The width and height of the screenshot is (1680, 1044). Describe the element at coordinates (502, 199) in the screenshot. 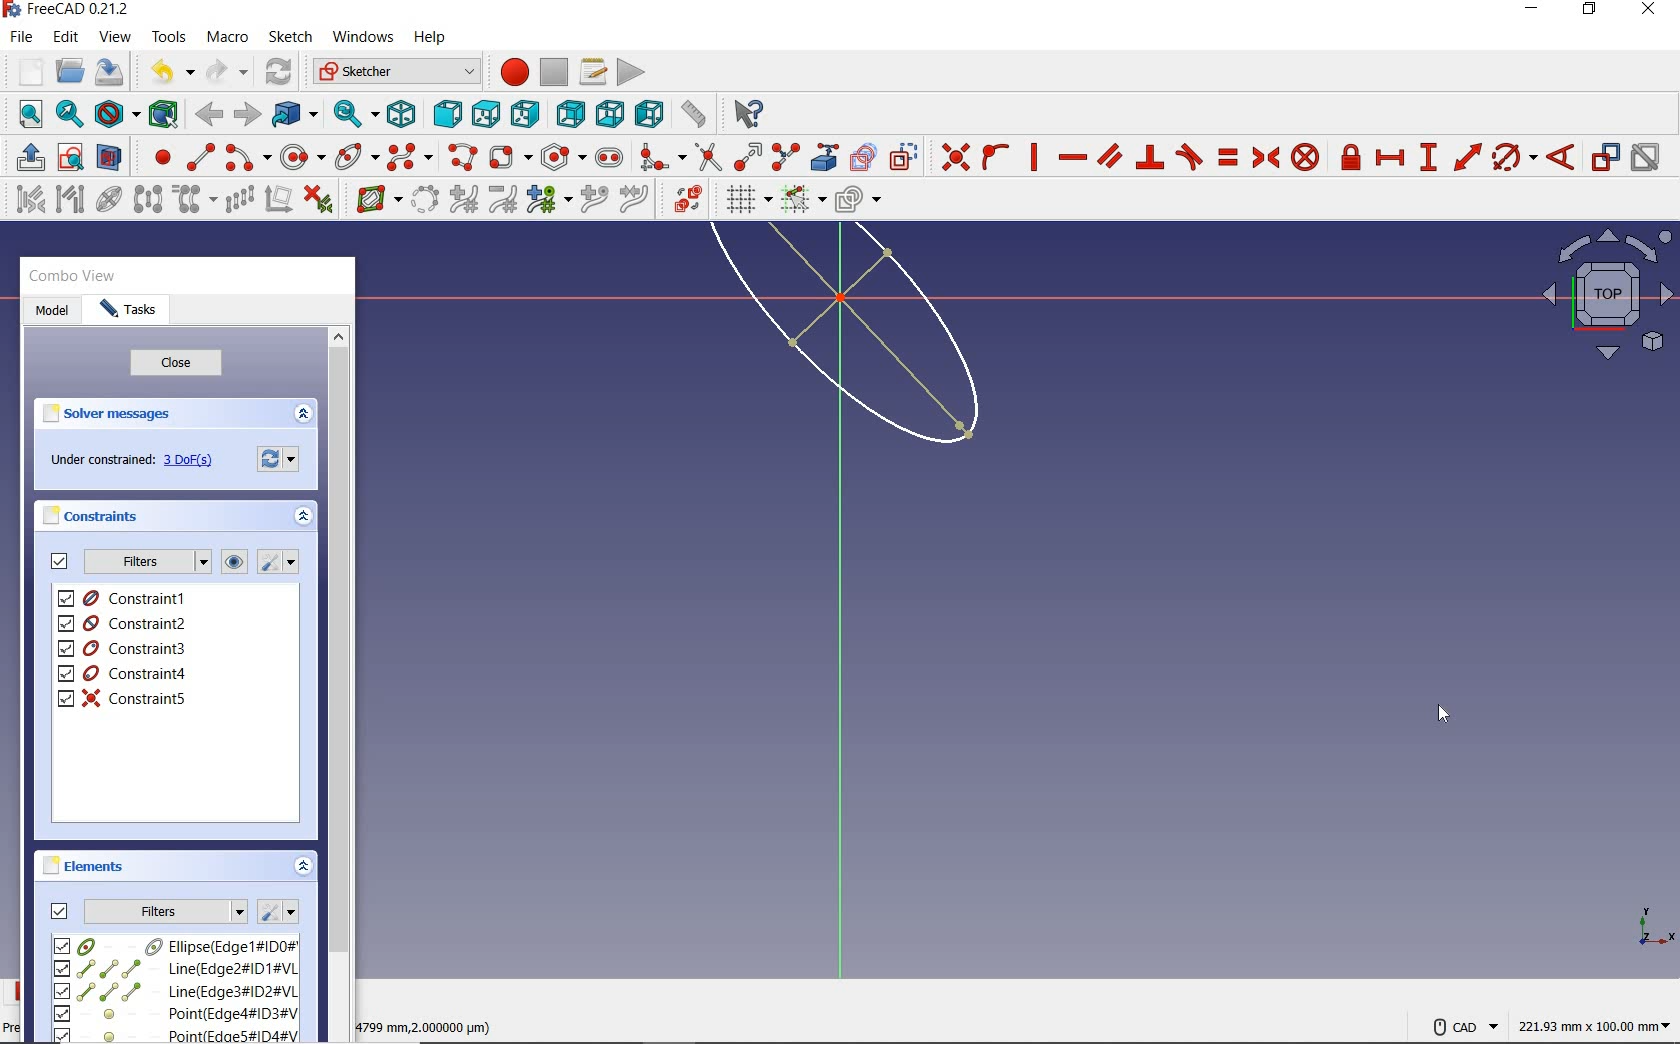

I see `decrease B-Spline degree` at that location.